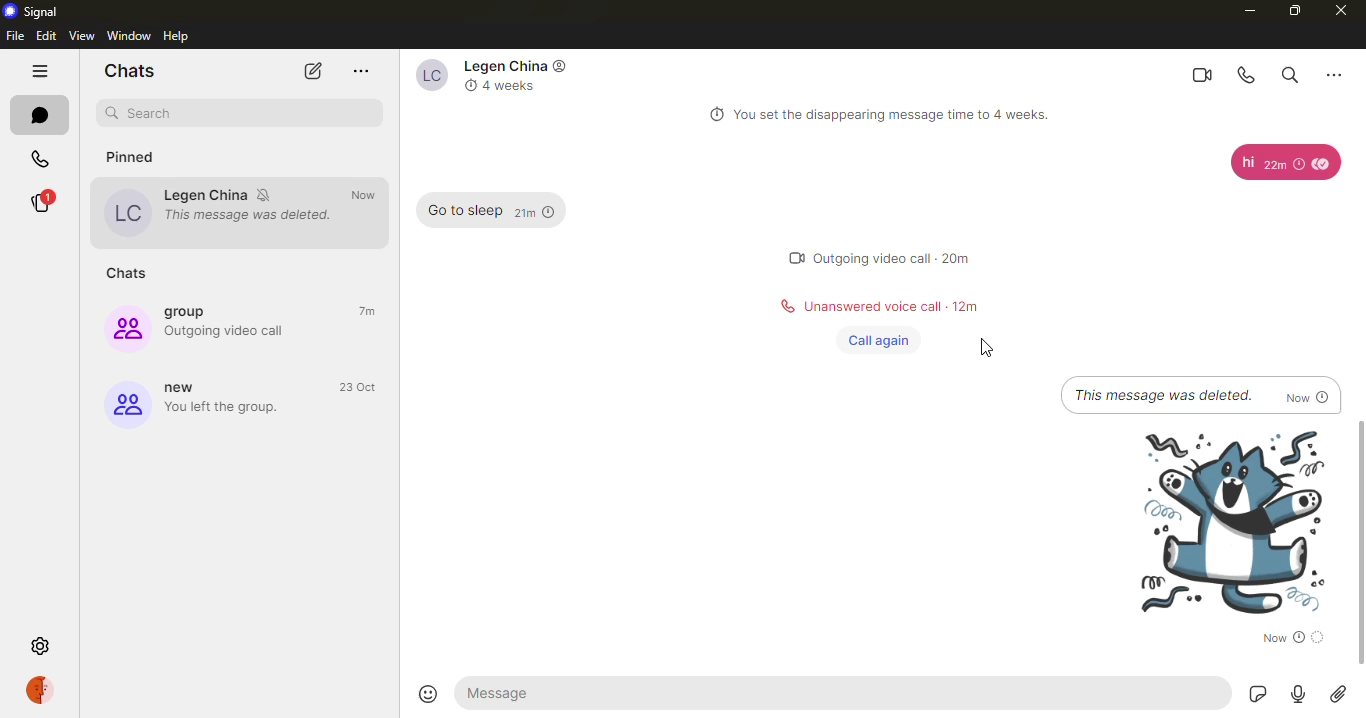  I want to click on message , so click(842, 691).